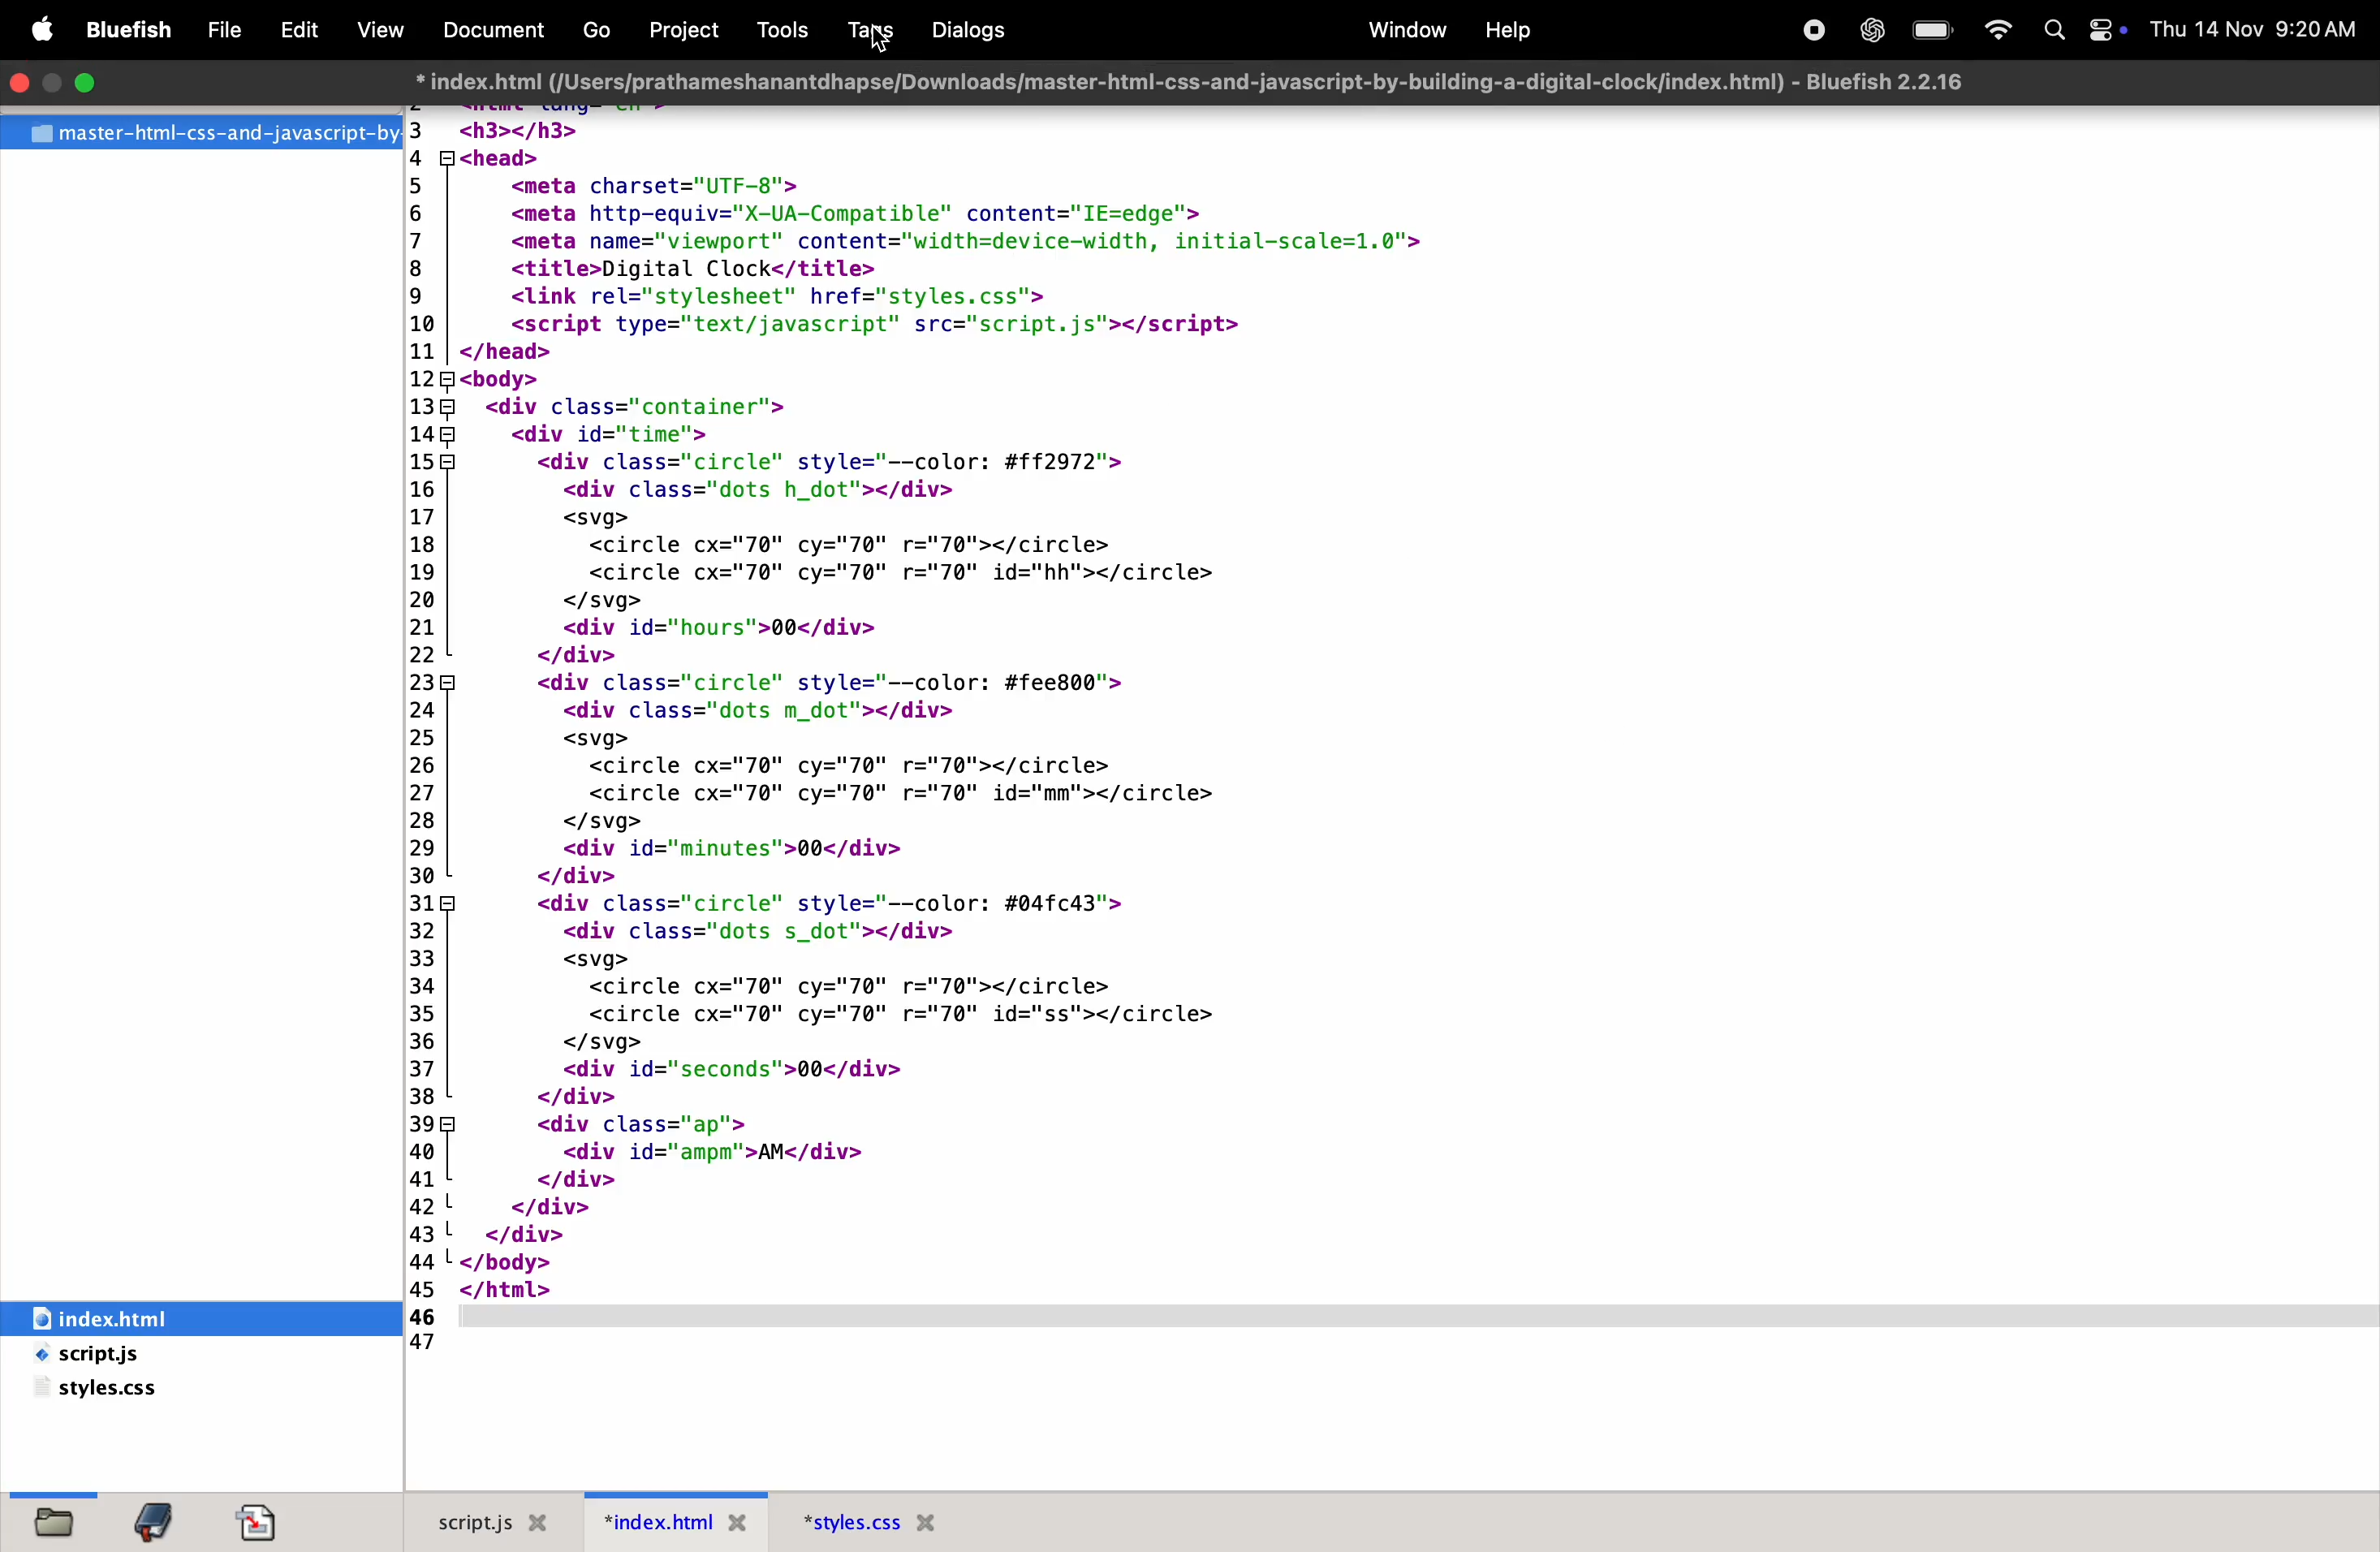 This screenshot has width=2380, height=1552. Describe the element at coordinates (227, 32) in the screenshot. I see `File` at that location.